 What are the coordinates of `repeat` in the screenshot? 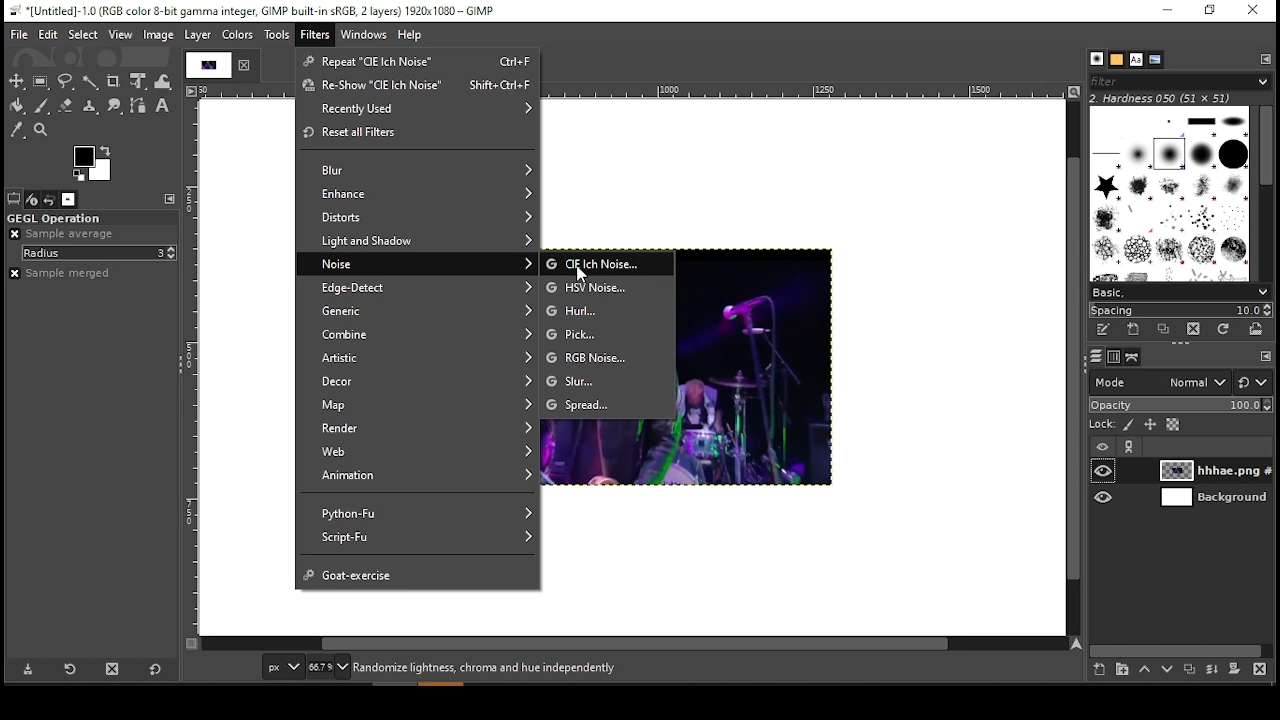 It's located at (414, 60).